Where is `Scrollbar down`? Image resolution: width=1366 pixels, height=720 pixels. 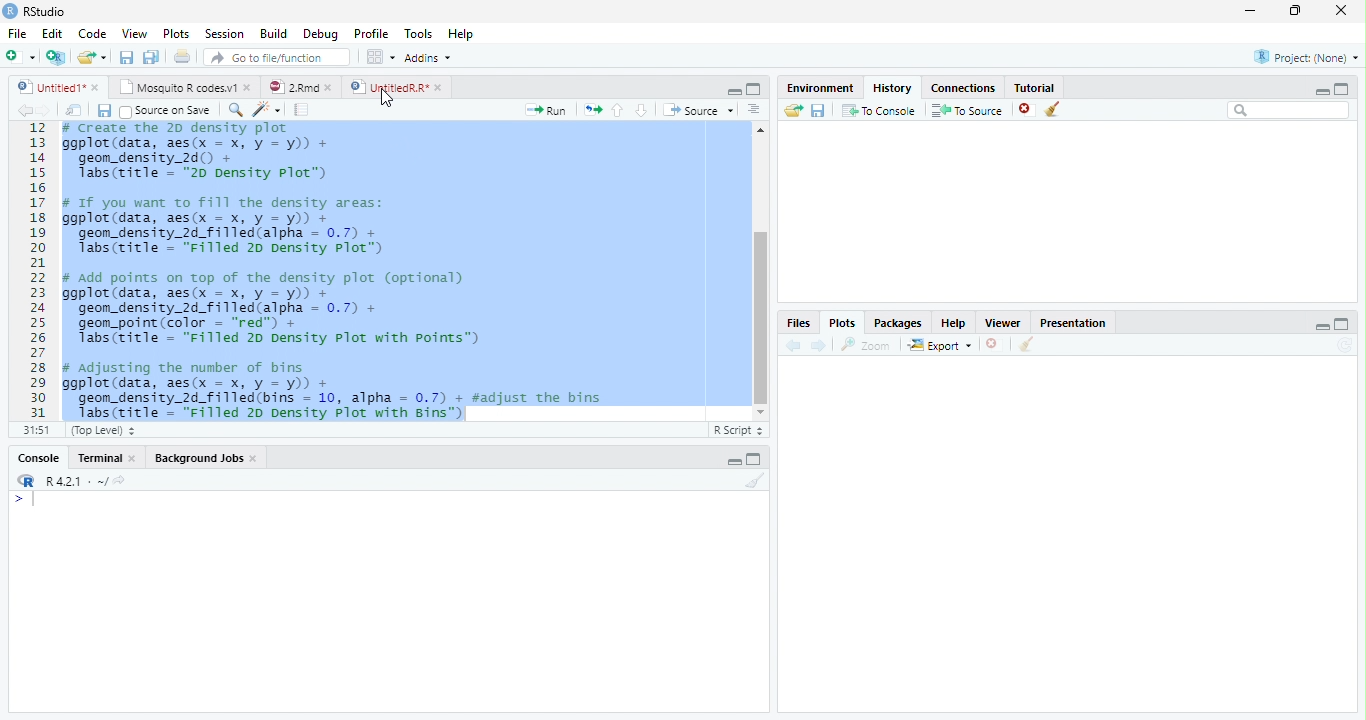 Scrollbar down is located at coordinates (760, 412).